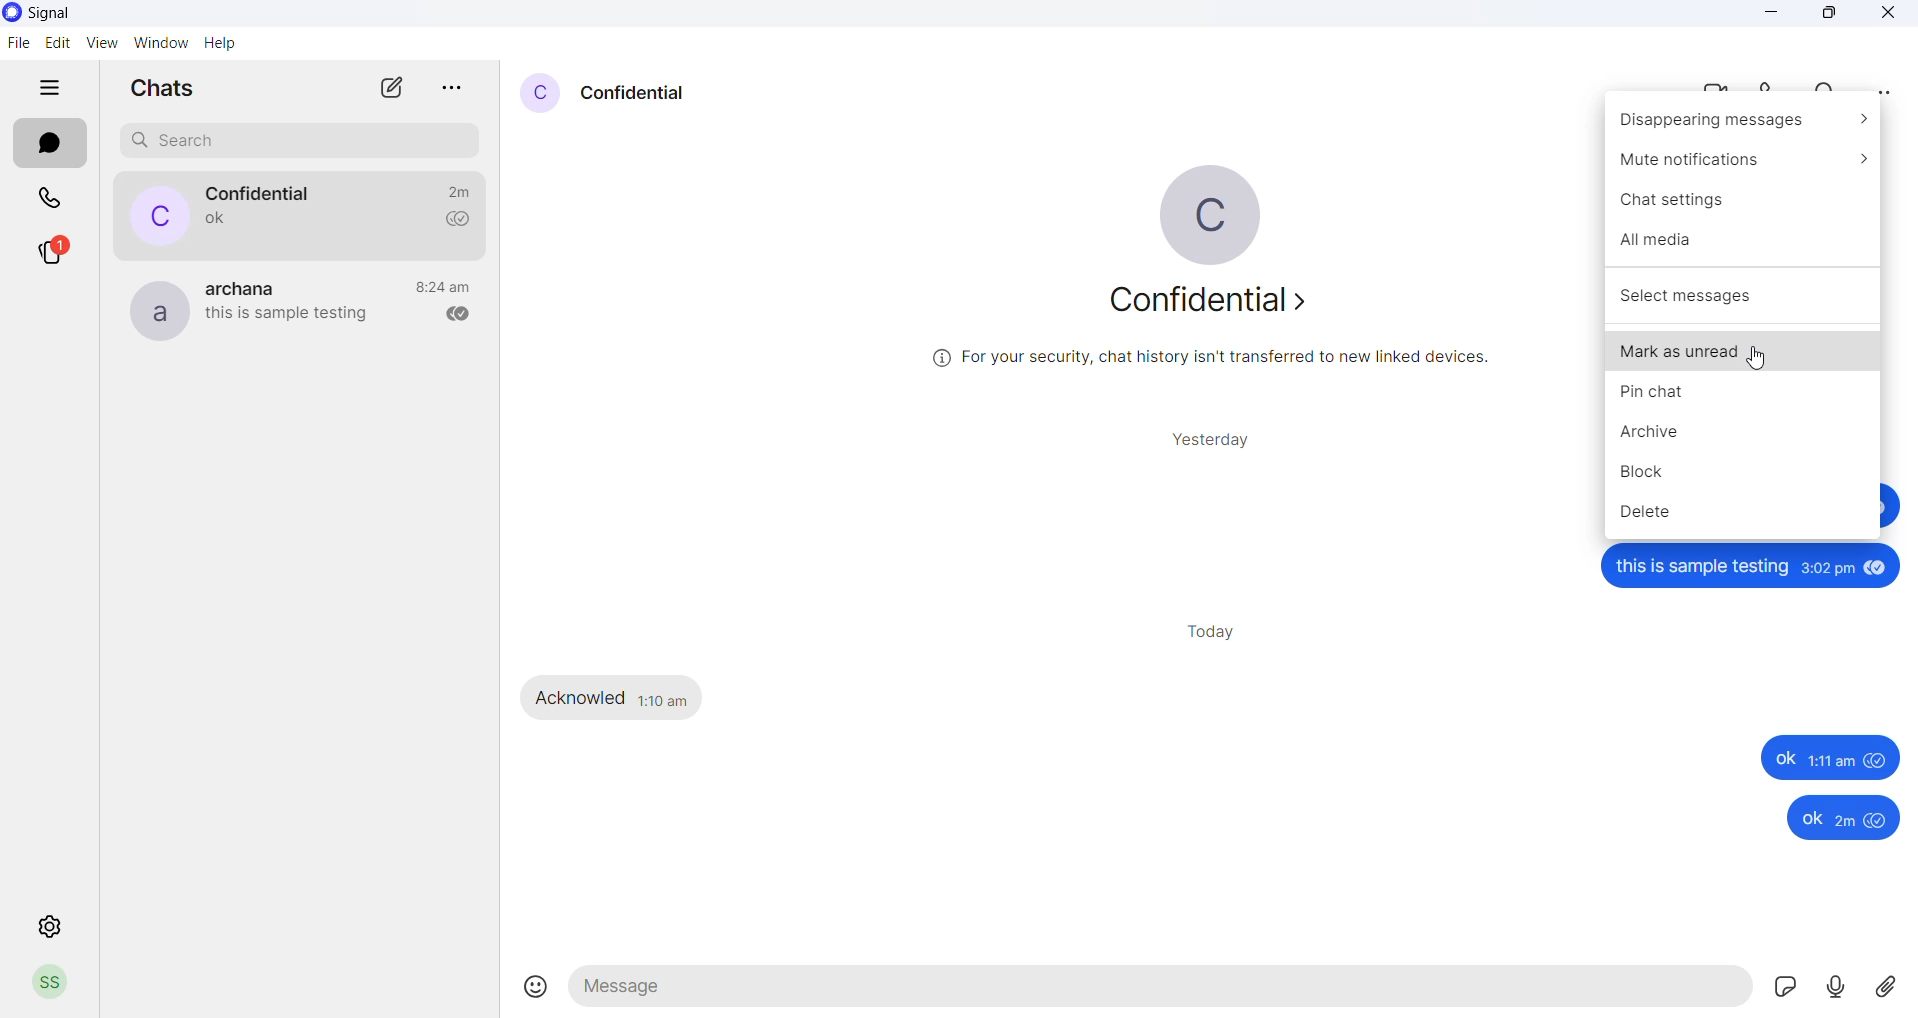 The height and width of the screenshot is (1018, 1918). What do you see at coordinates (450, 220) in the screenshot?
I see `read recipient ` at bounding box center [450, 220].